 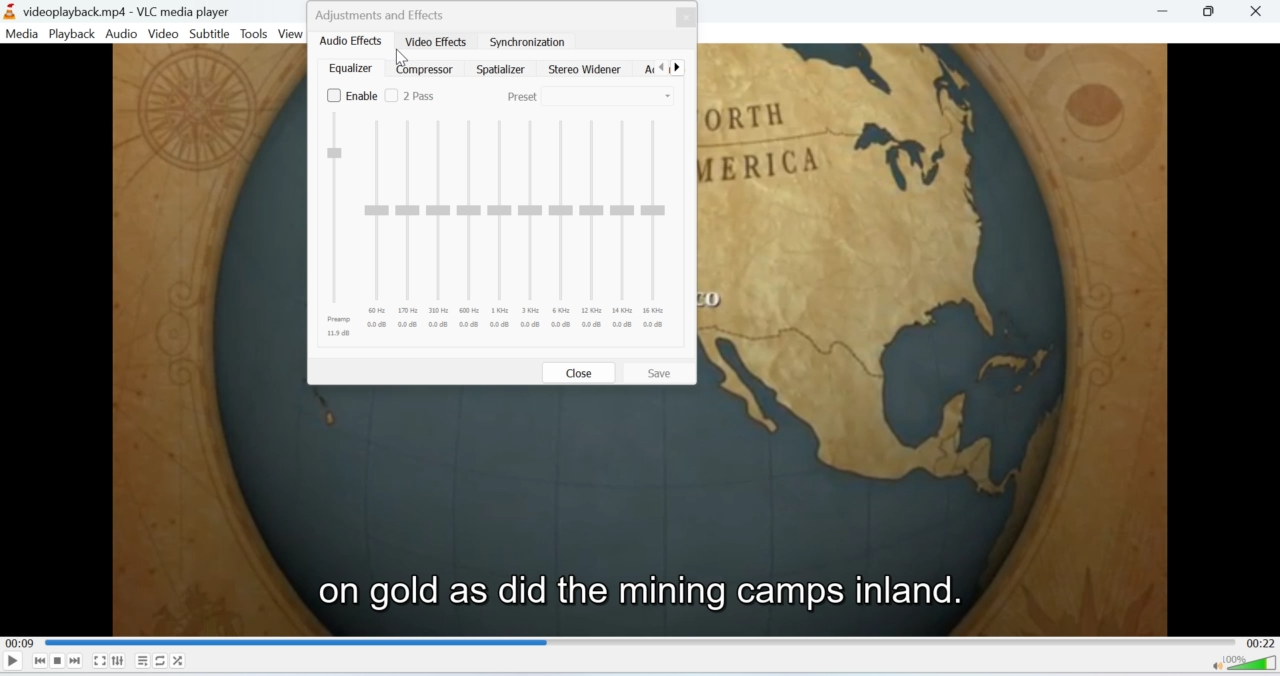 What do you see at coordinates (13, 660) in the screenshot?
I see `Play/Pause` at bounding box center [13, 660].